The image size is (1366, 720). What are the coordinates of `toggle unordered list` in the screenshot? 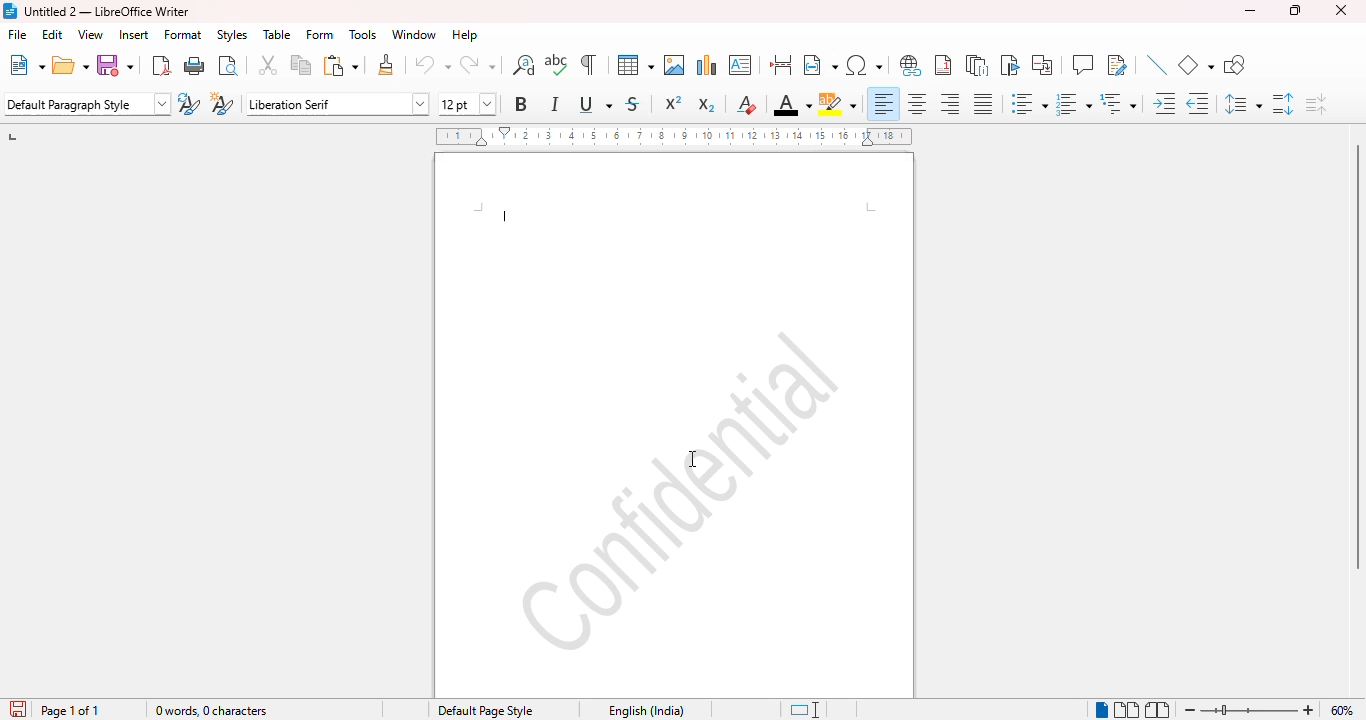 It's located at (1029, 103).